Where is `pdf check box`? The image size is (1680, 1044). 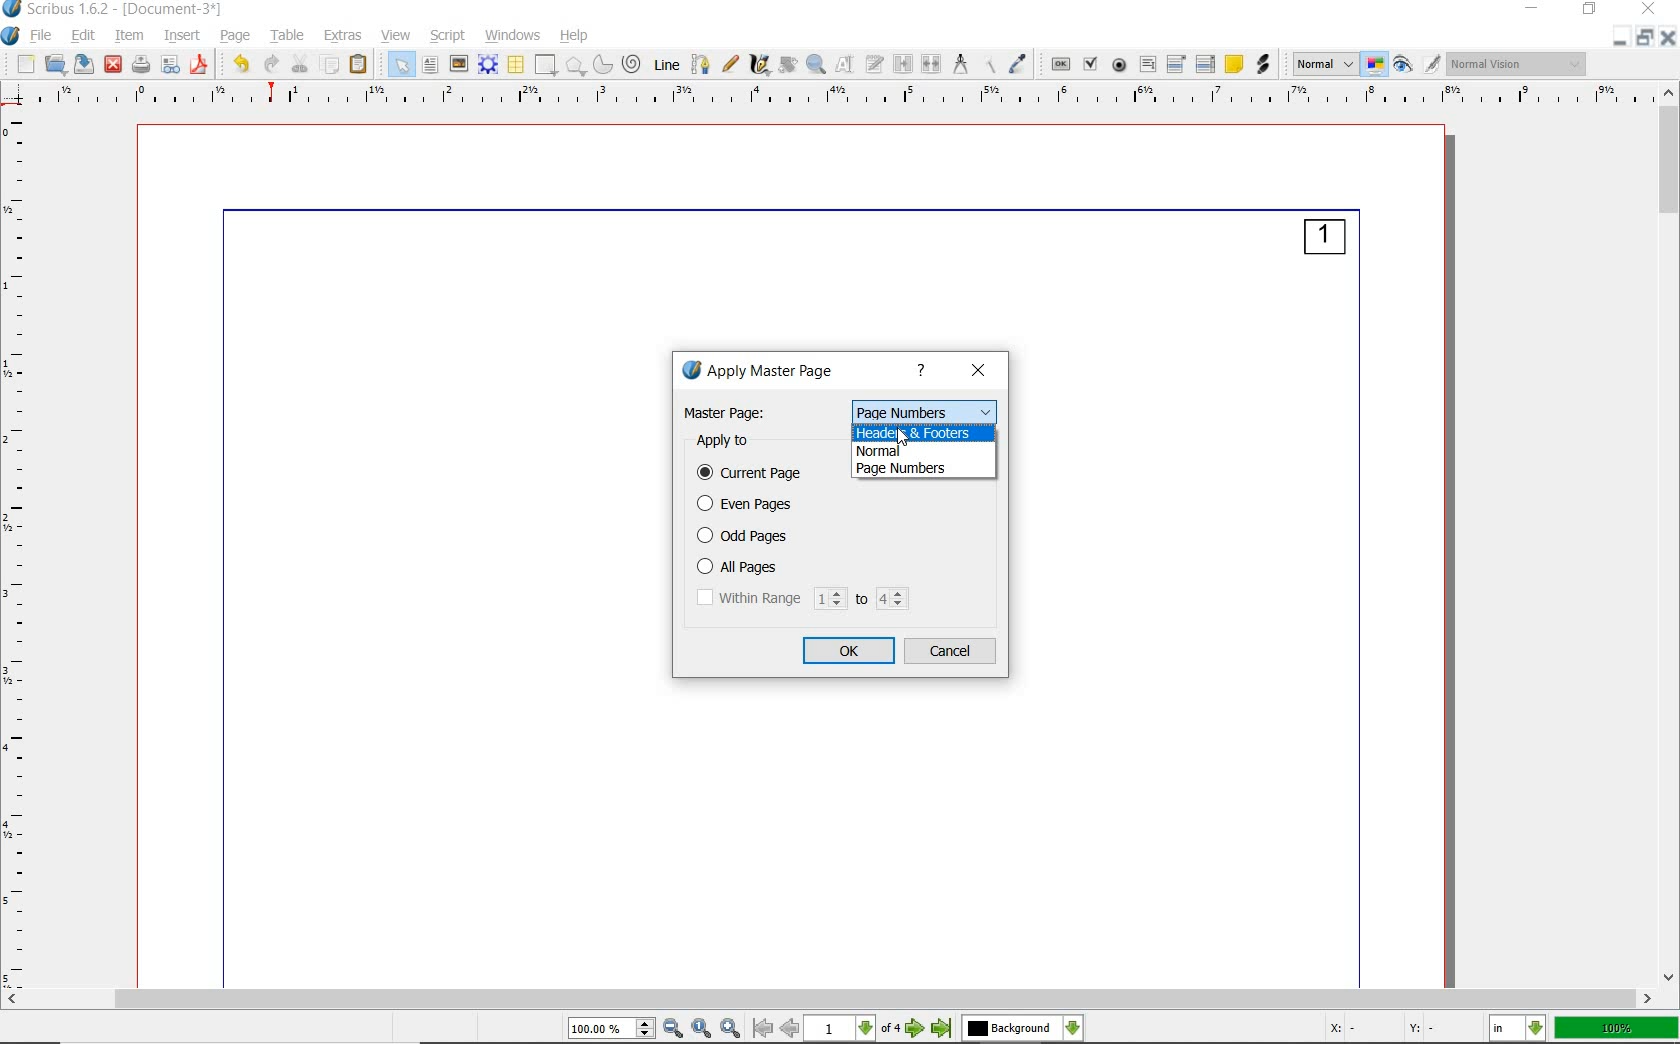 pdf check box is located at coordinates (1092, 64).